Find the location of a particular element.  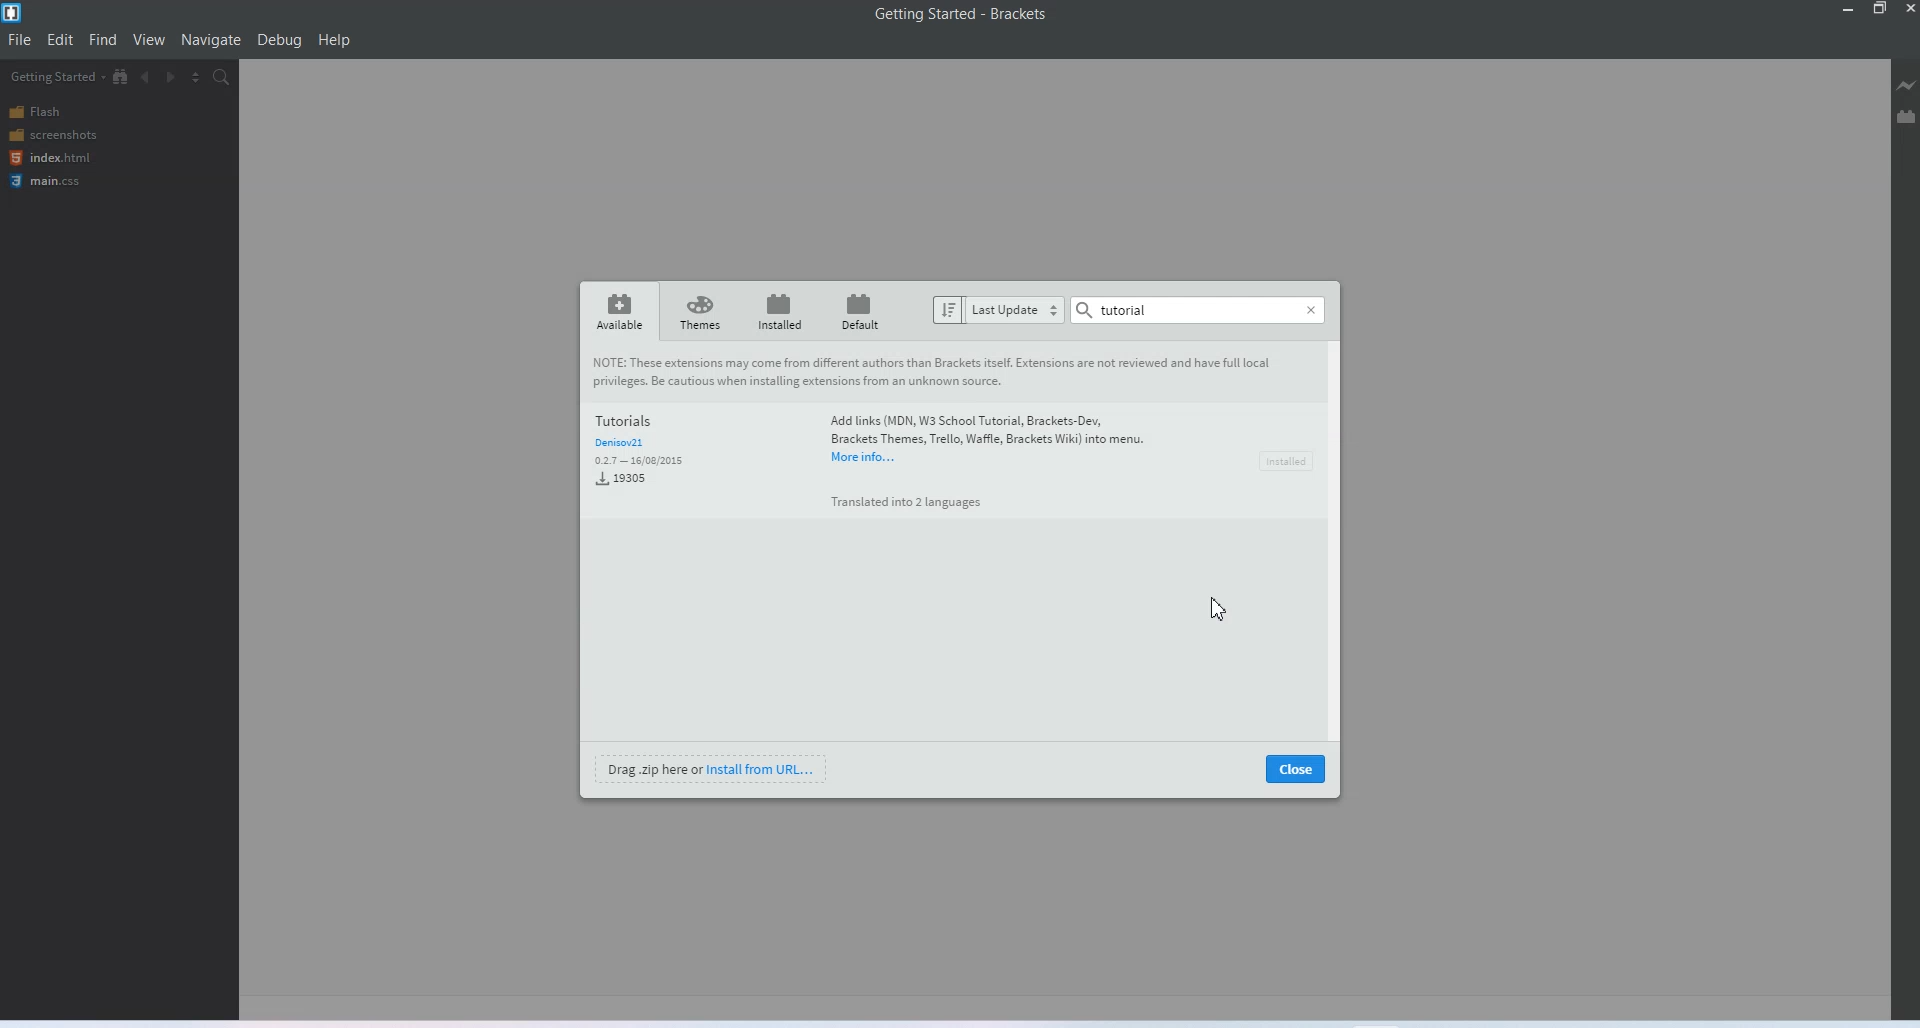

Help is located at coordinates (335, 40).